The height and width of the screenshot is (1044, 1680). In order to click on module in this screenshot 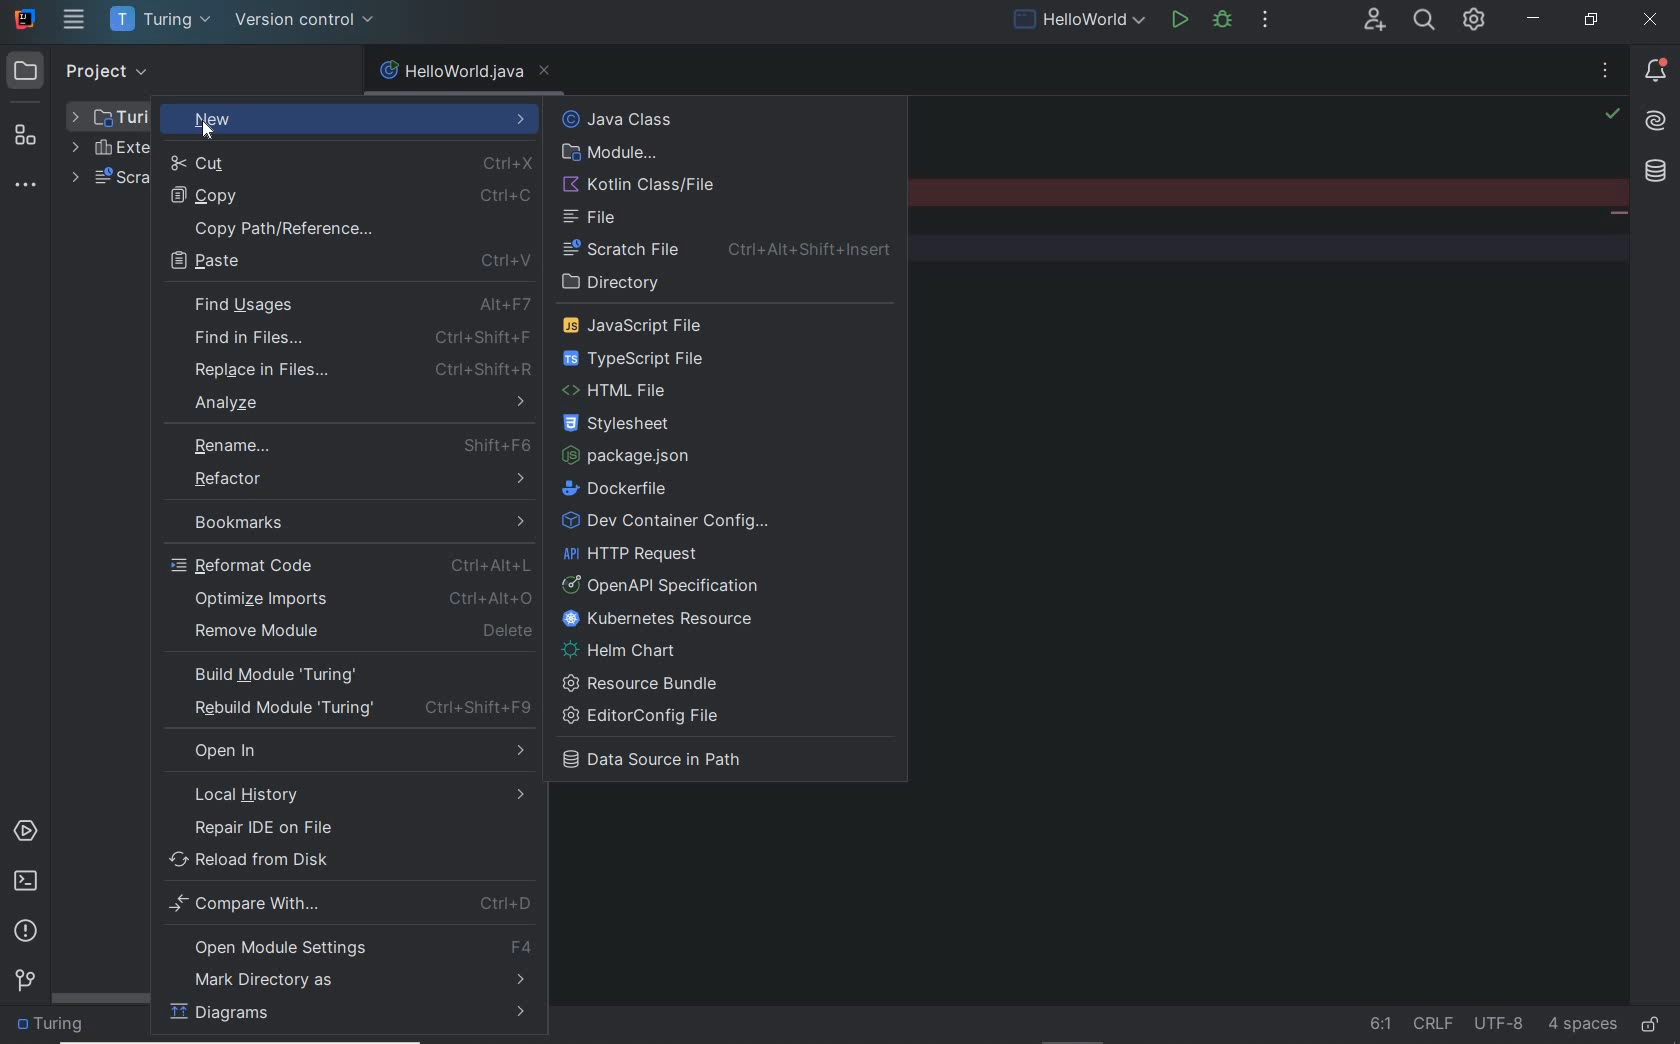, I will do `click(611, 153)`.